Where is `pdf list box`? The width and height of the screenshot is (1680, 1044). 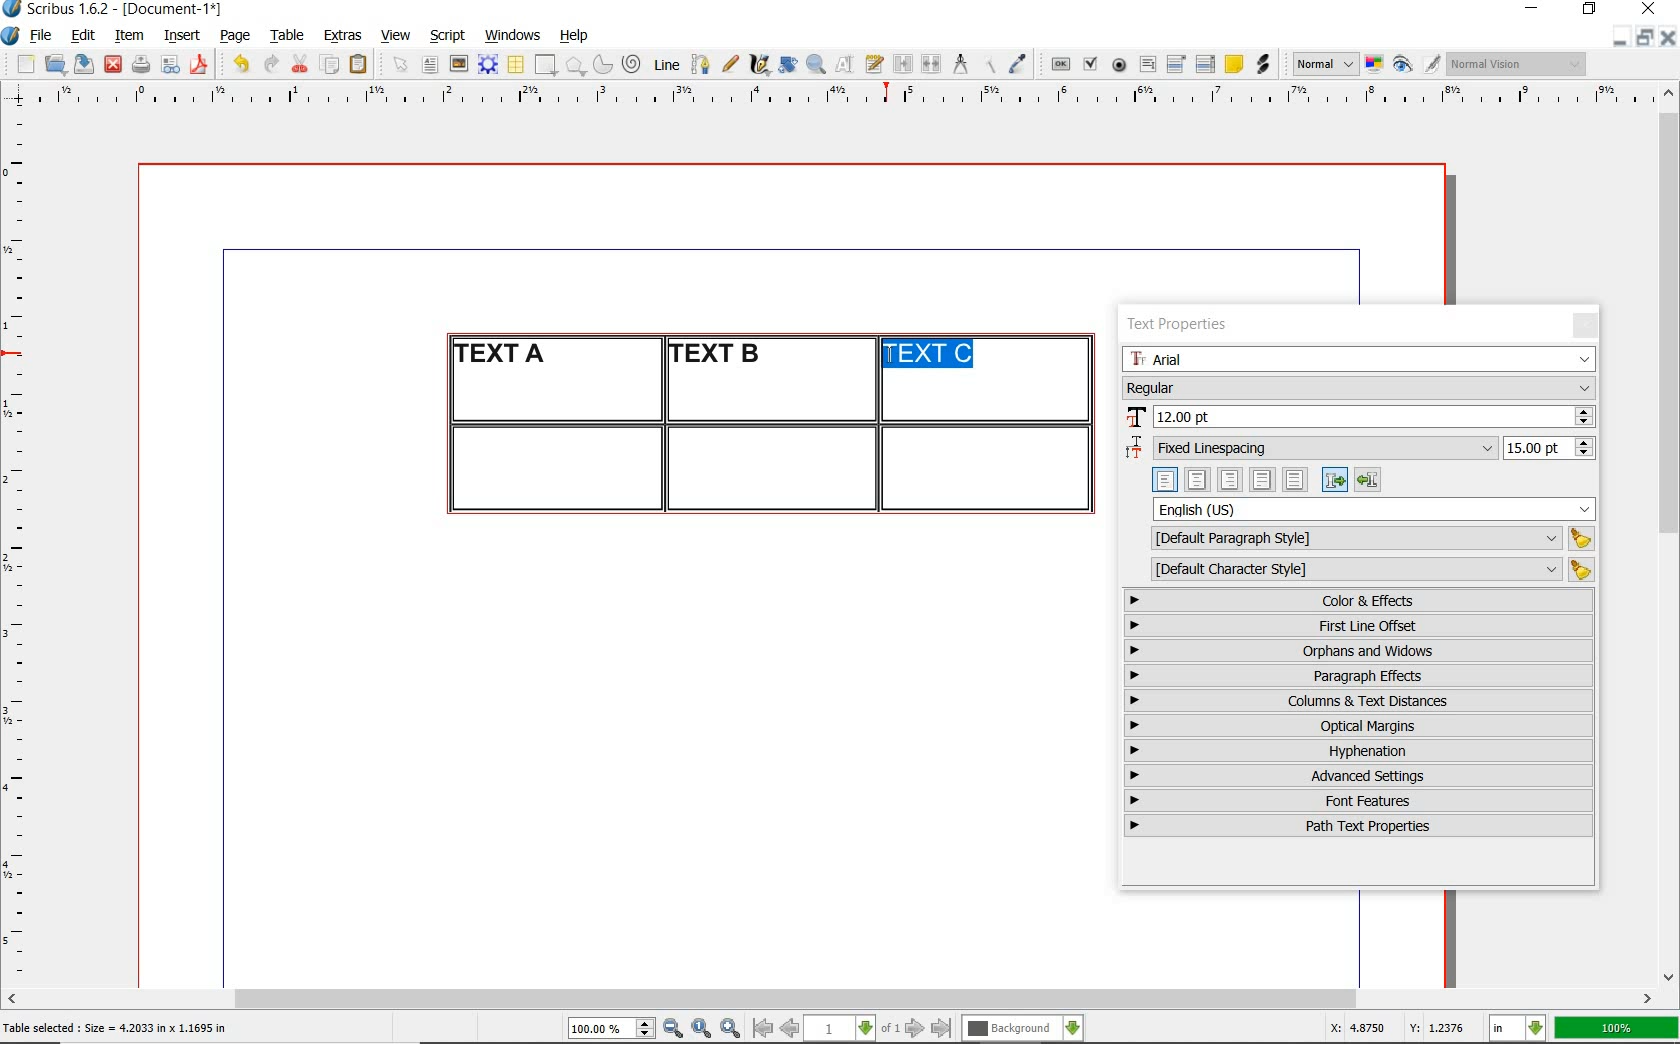 pdf list box is located at coordinates (1206, 64).